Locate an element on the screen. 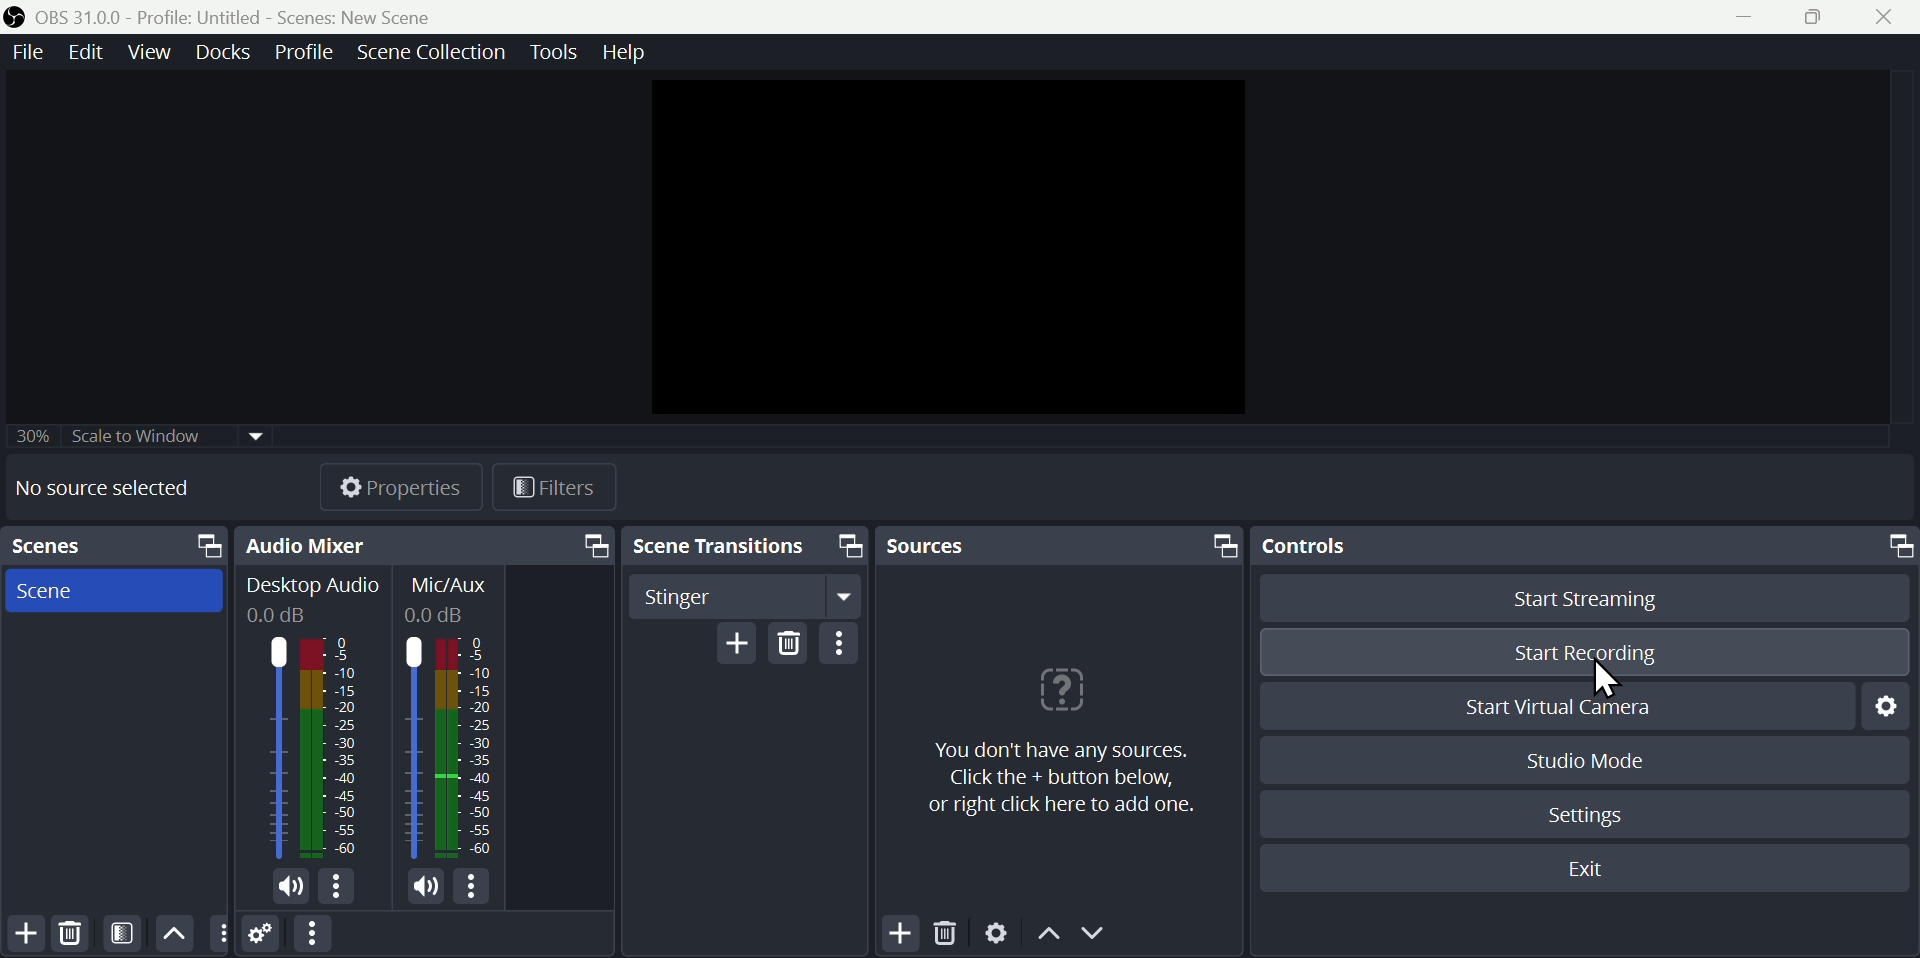 The image size is (1920, 958). menu bar is located at coordinates (843, 644).